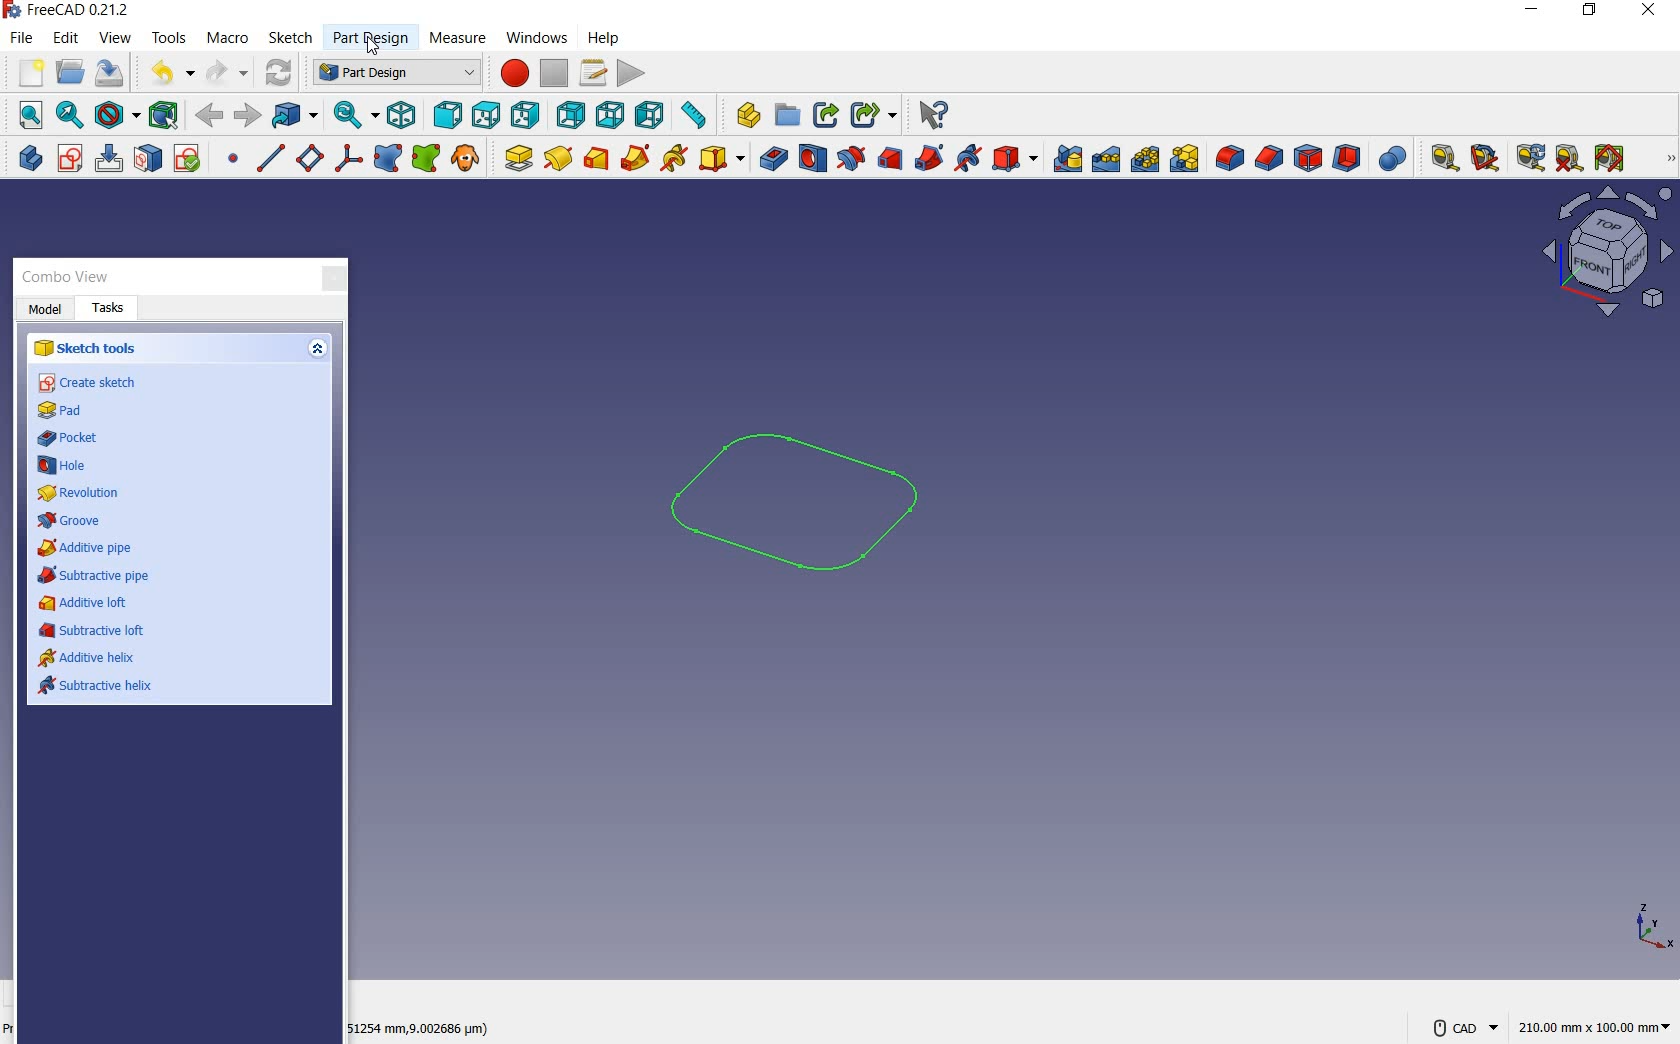 This screenshot has height=1044, width=1680. Describe the element at coordinates (290, 38) in the screenshot. I see `sketch` at that location.